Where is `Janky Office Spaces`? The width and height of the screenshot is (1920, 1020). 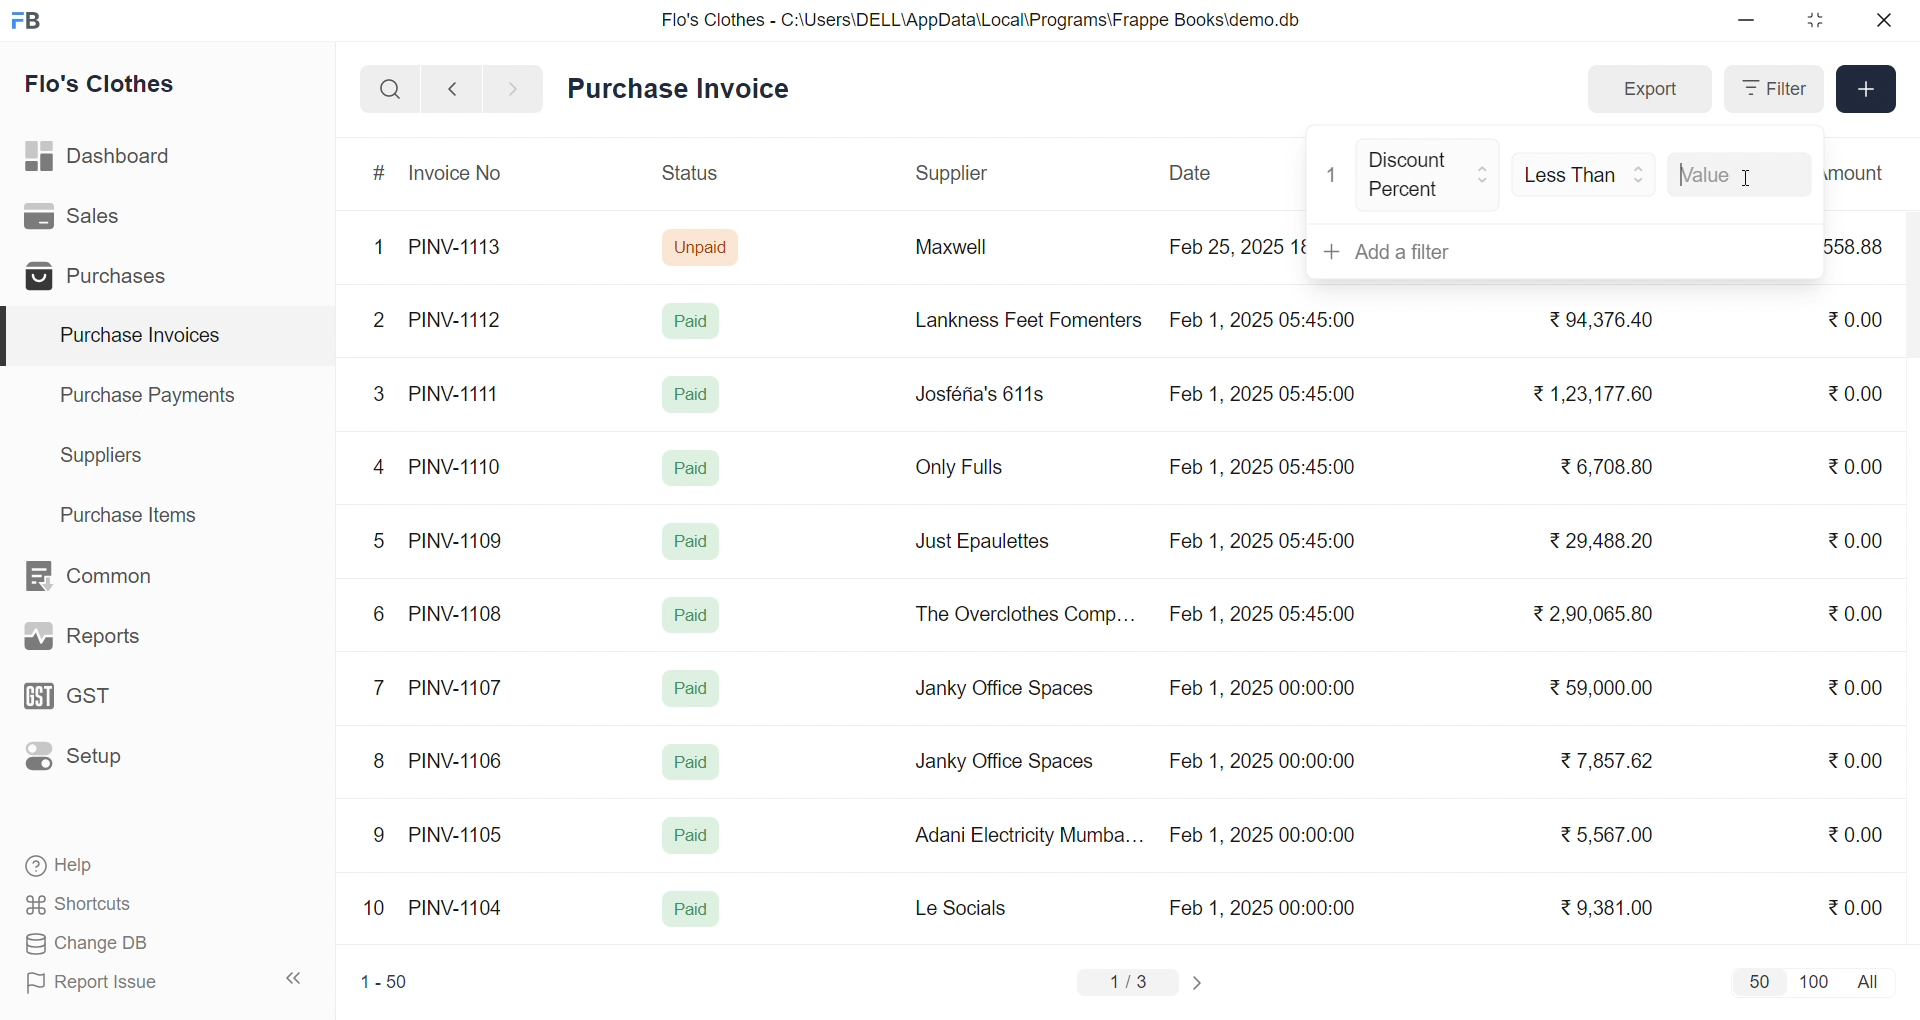
Janky Office Spaces is located at coordinates (1004, 764).